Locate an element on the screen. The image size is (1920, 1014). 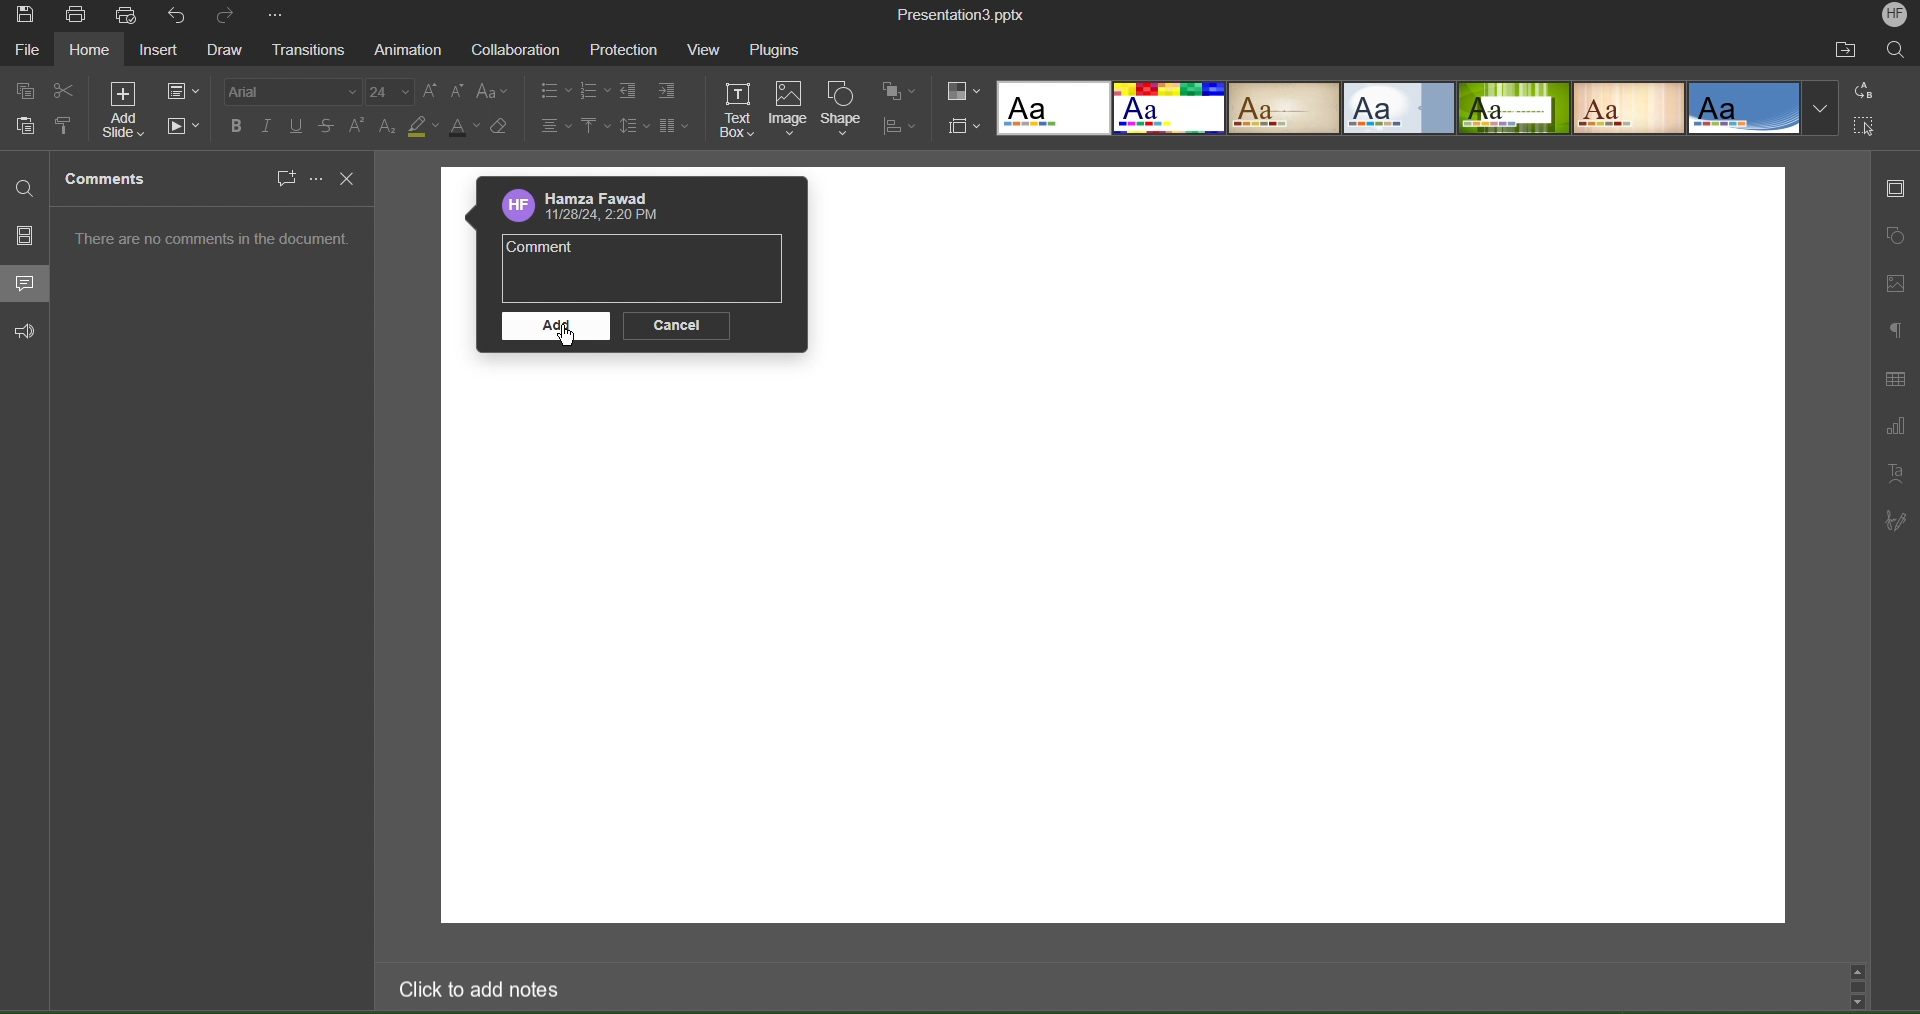
Save Image is located at coordinates (25, 17).